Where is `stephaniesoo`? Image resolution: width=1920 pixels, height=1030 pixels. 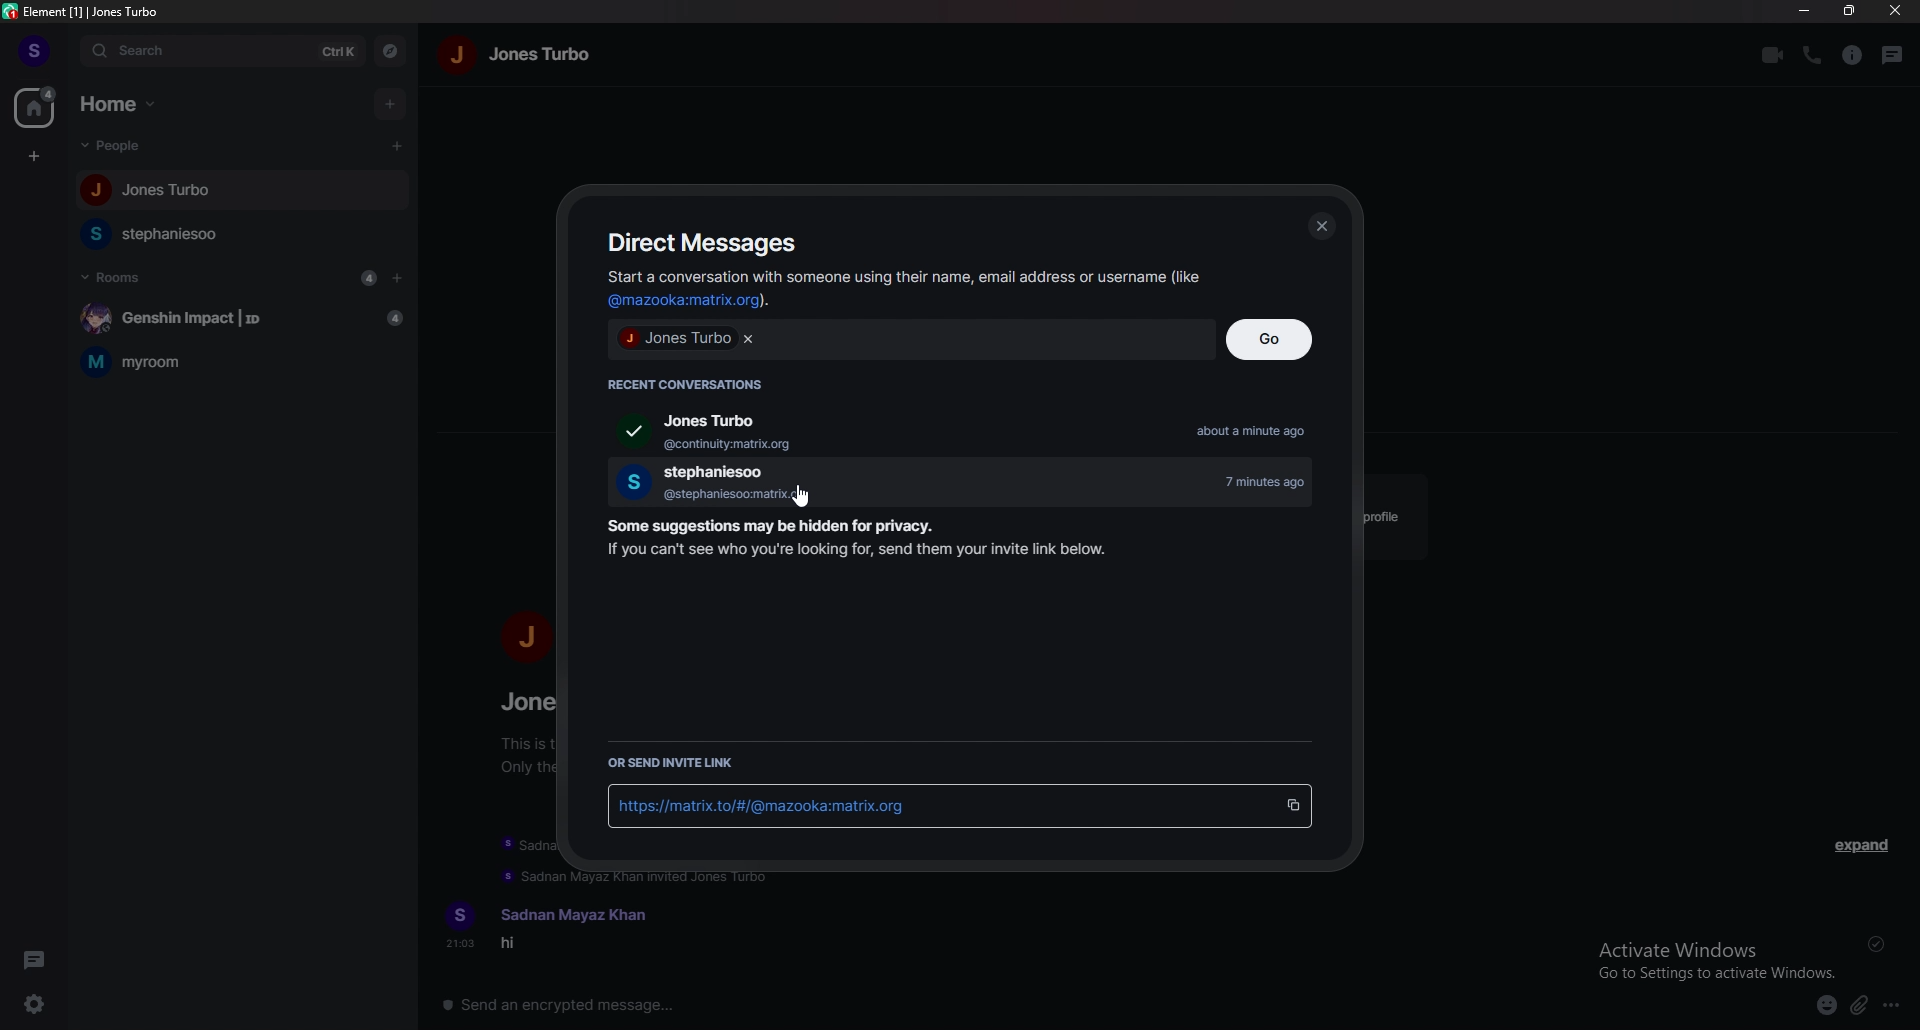
stephaniesoo is located at coordinates (172, 235).